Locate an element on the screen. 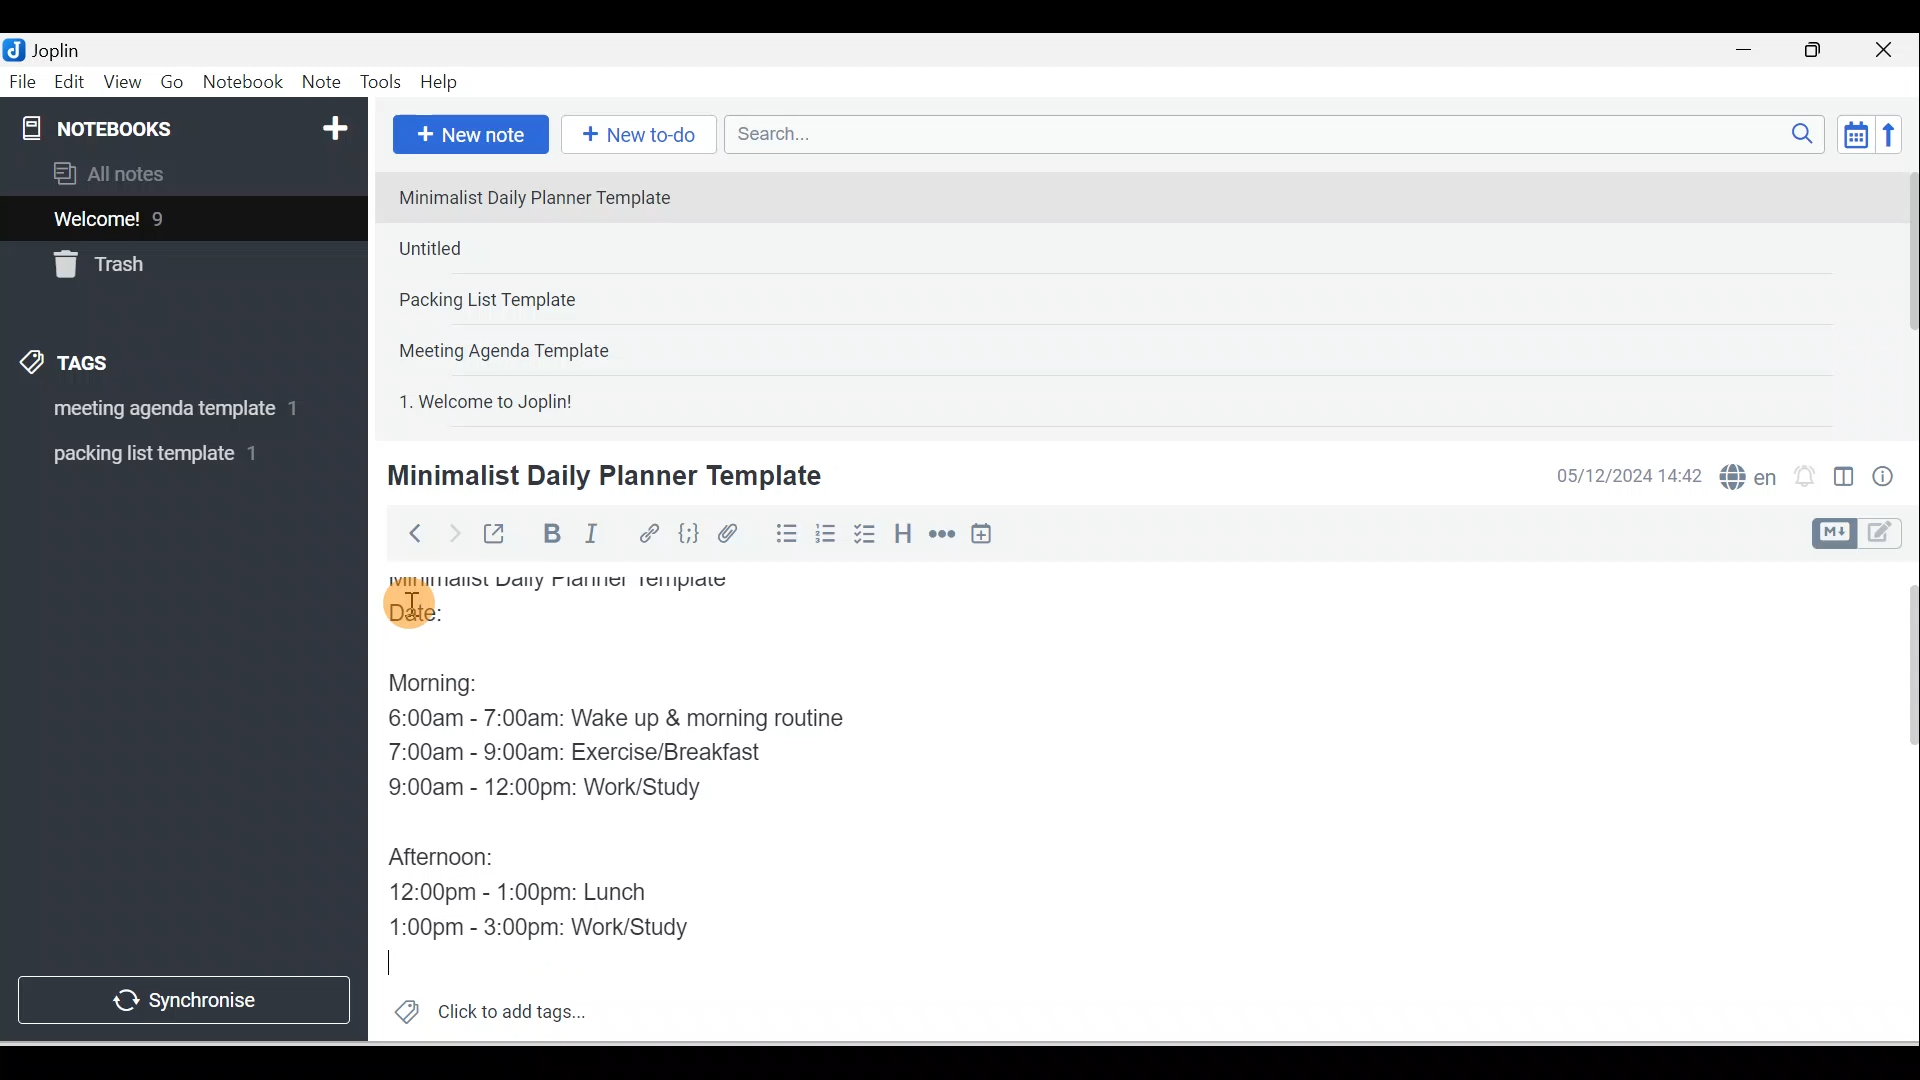 The width and height of the screenshot is (1920, 1080). Cursor is located at coordinates (410, 600).